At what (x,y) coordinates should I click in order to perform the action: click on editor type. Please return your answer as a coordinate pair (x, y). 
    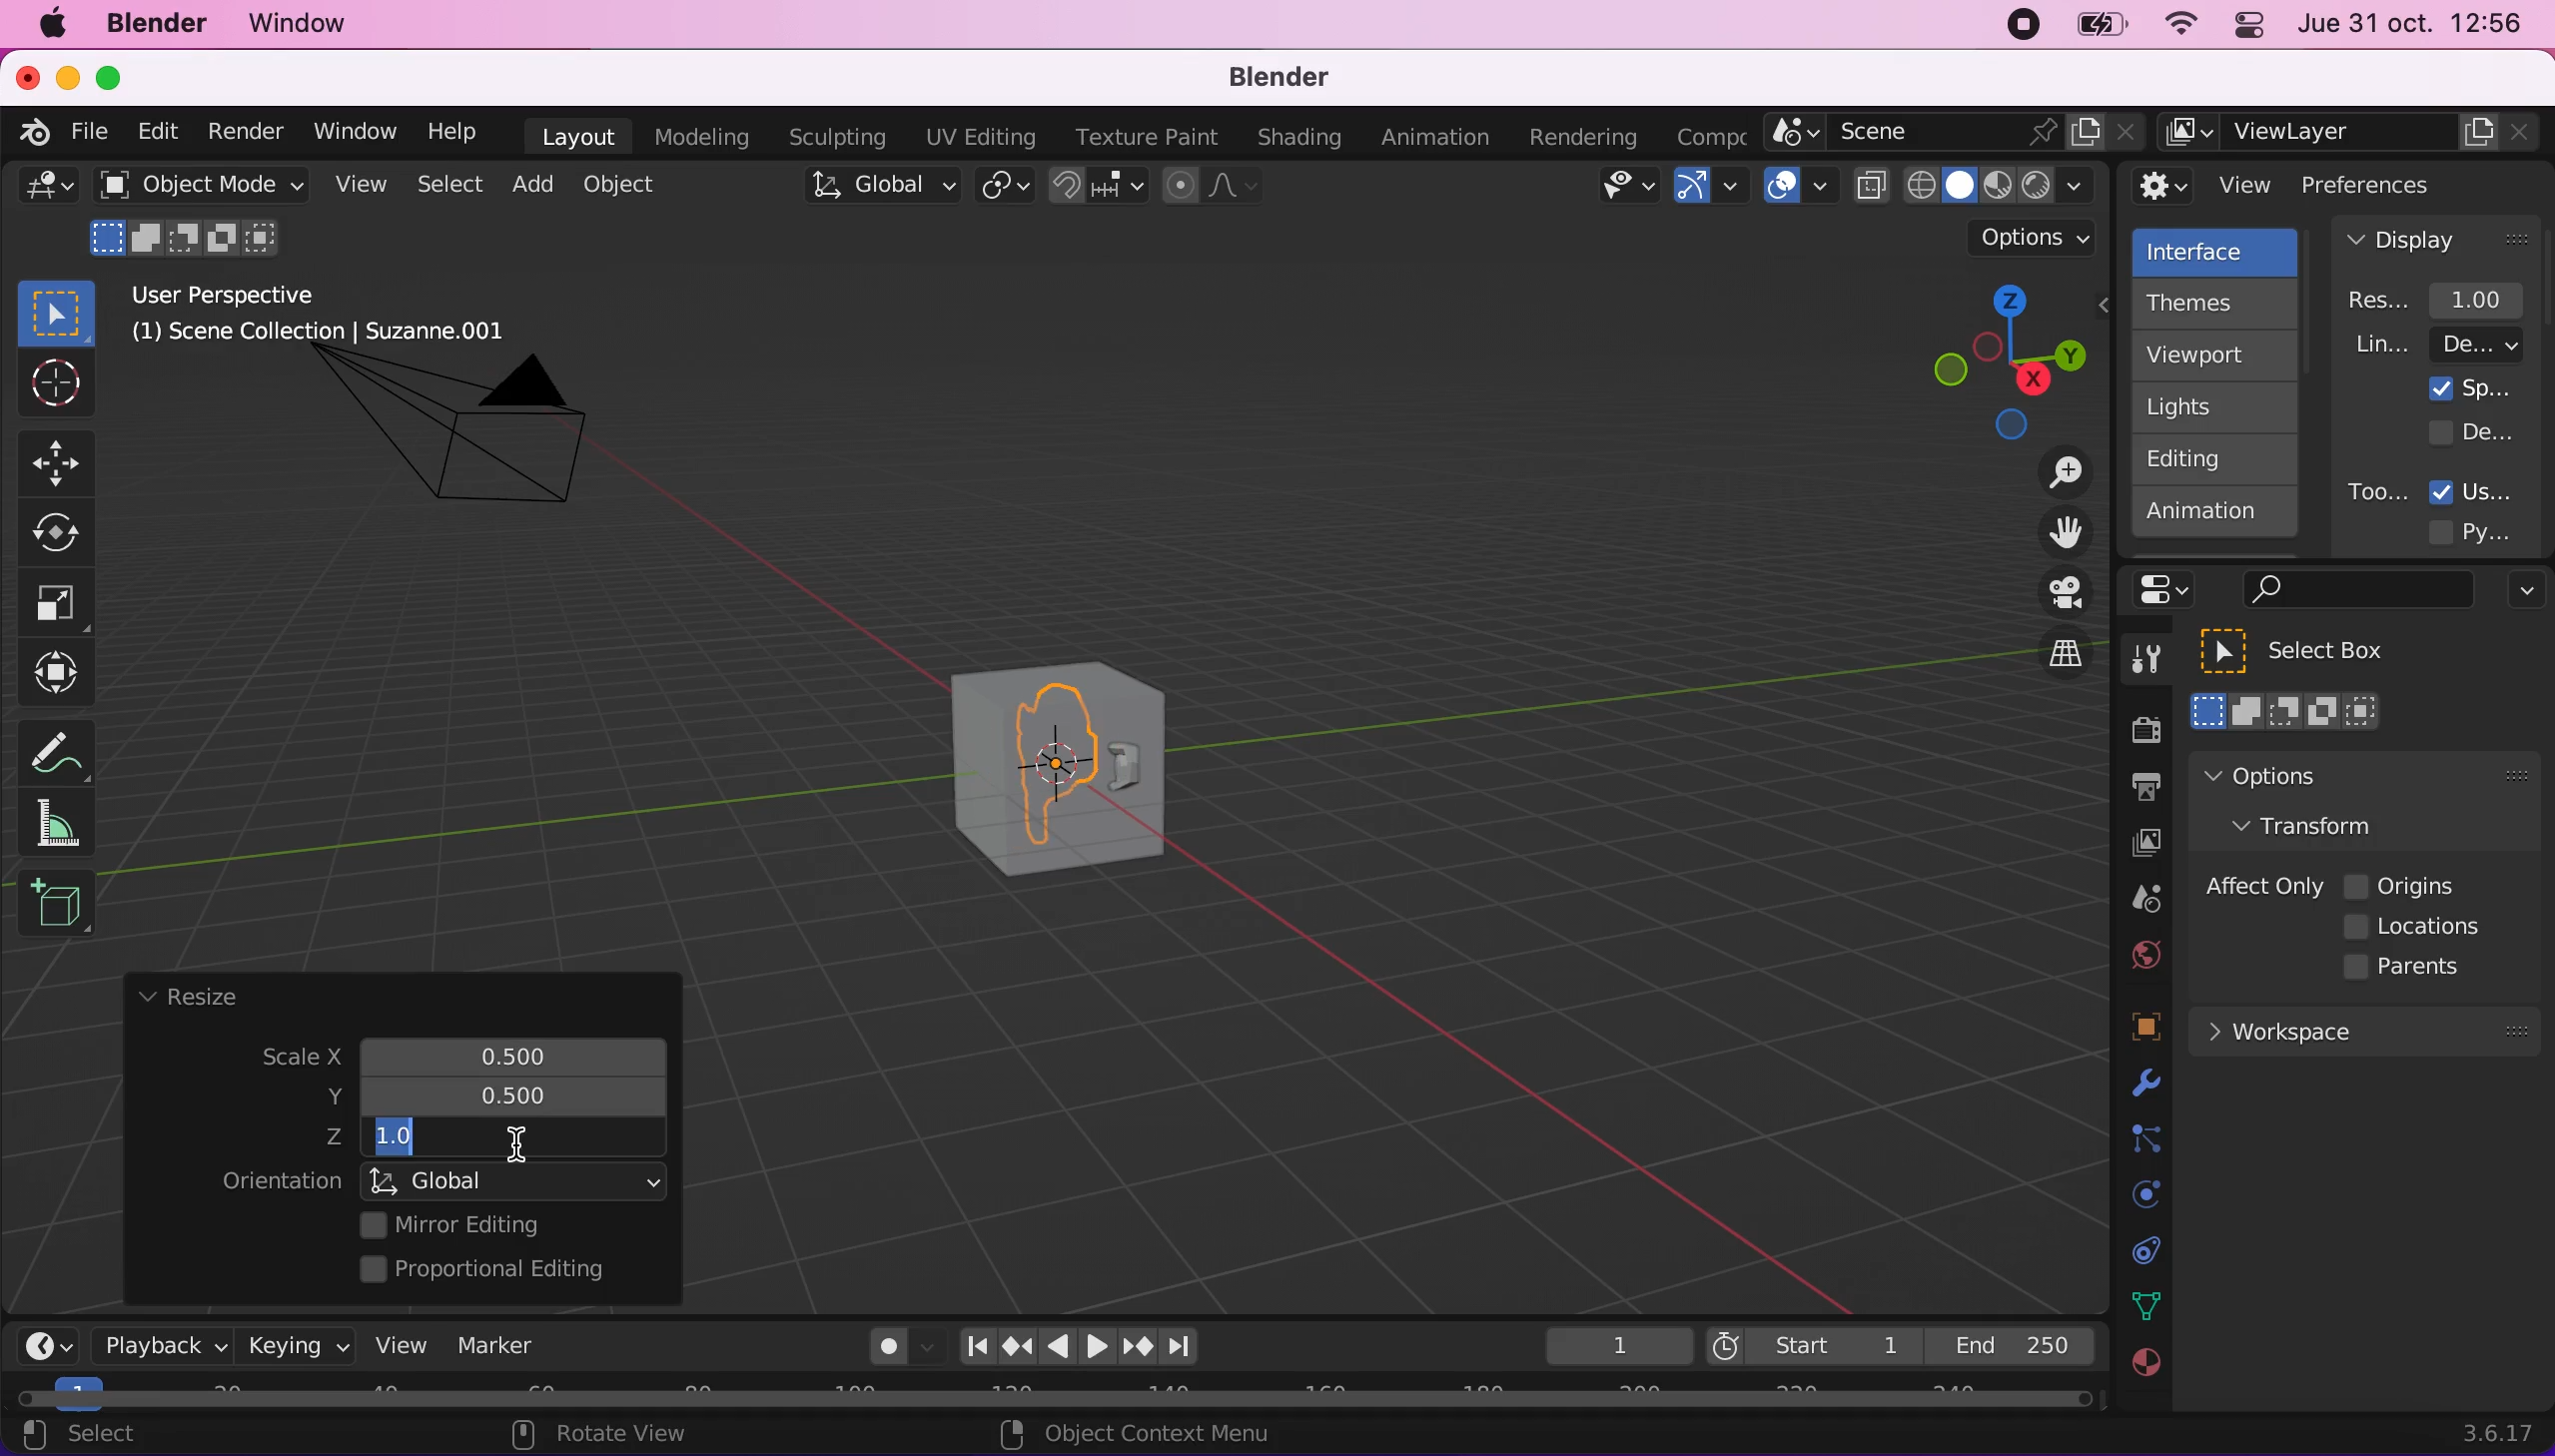
    Looking at the image, I should click on (40, 1330).